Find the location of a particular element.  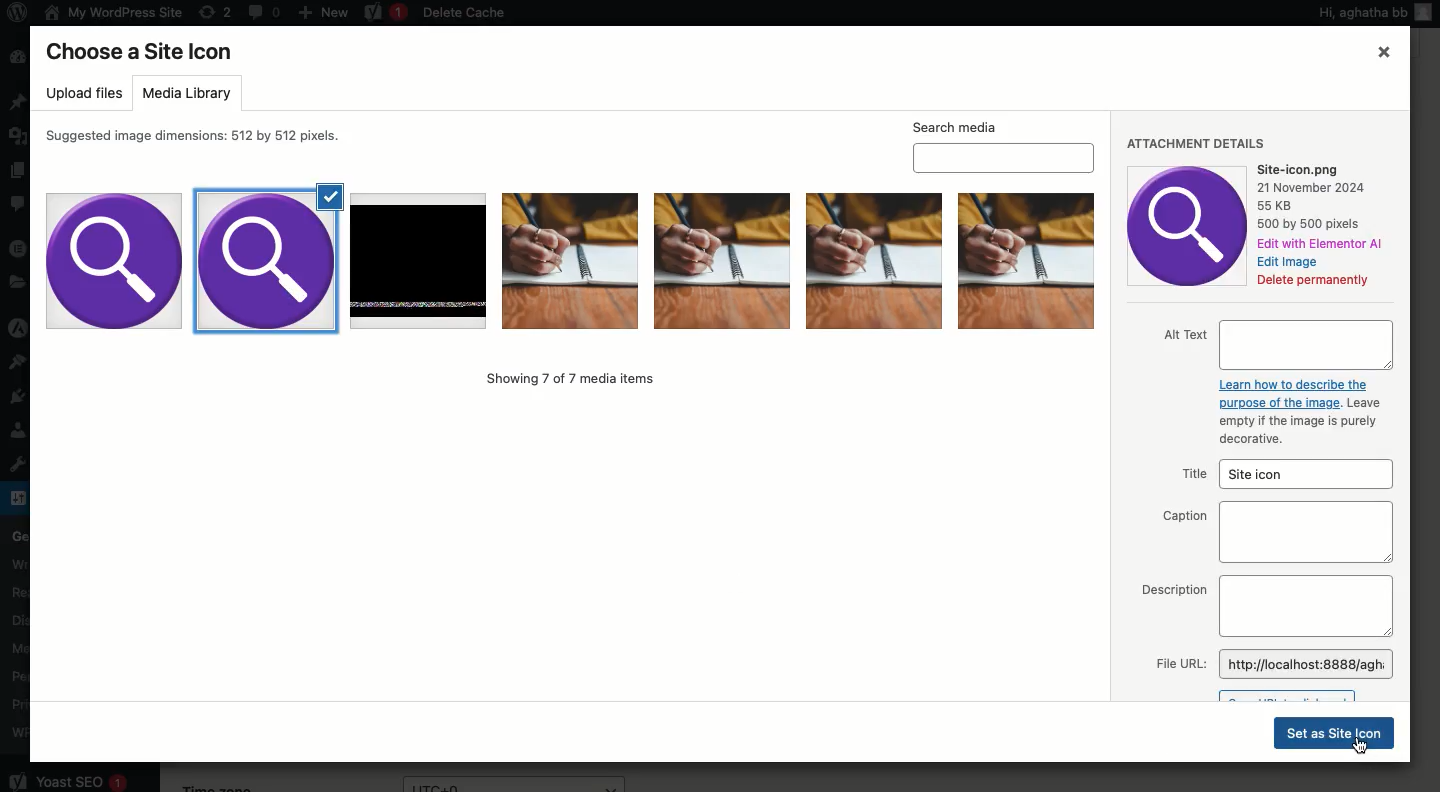

Image is located at coordinates (112, 260).